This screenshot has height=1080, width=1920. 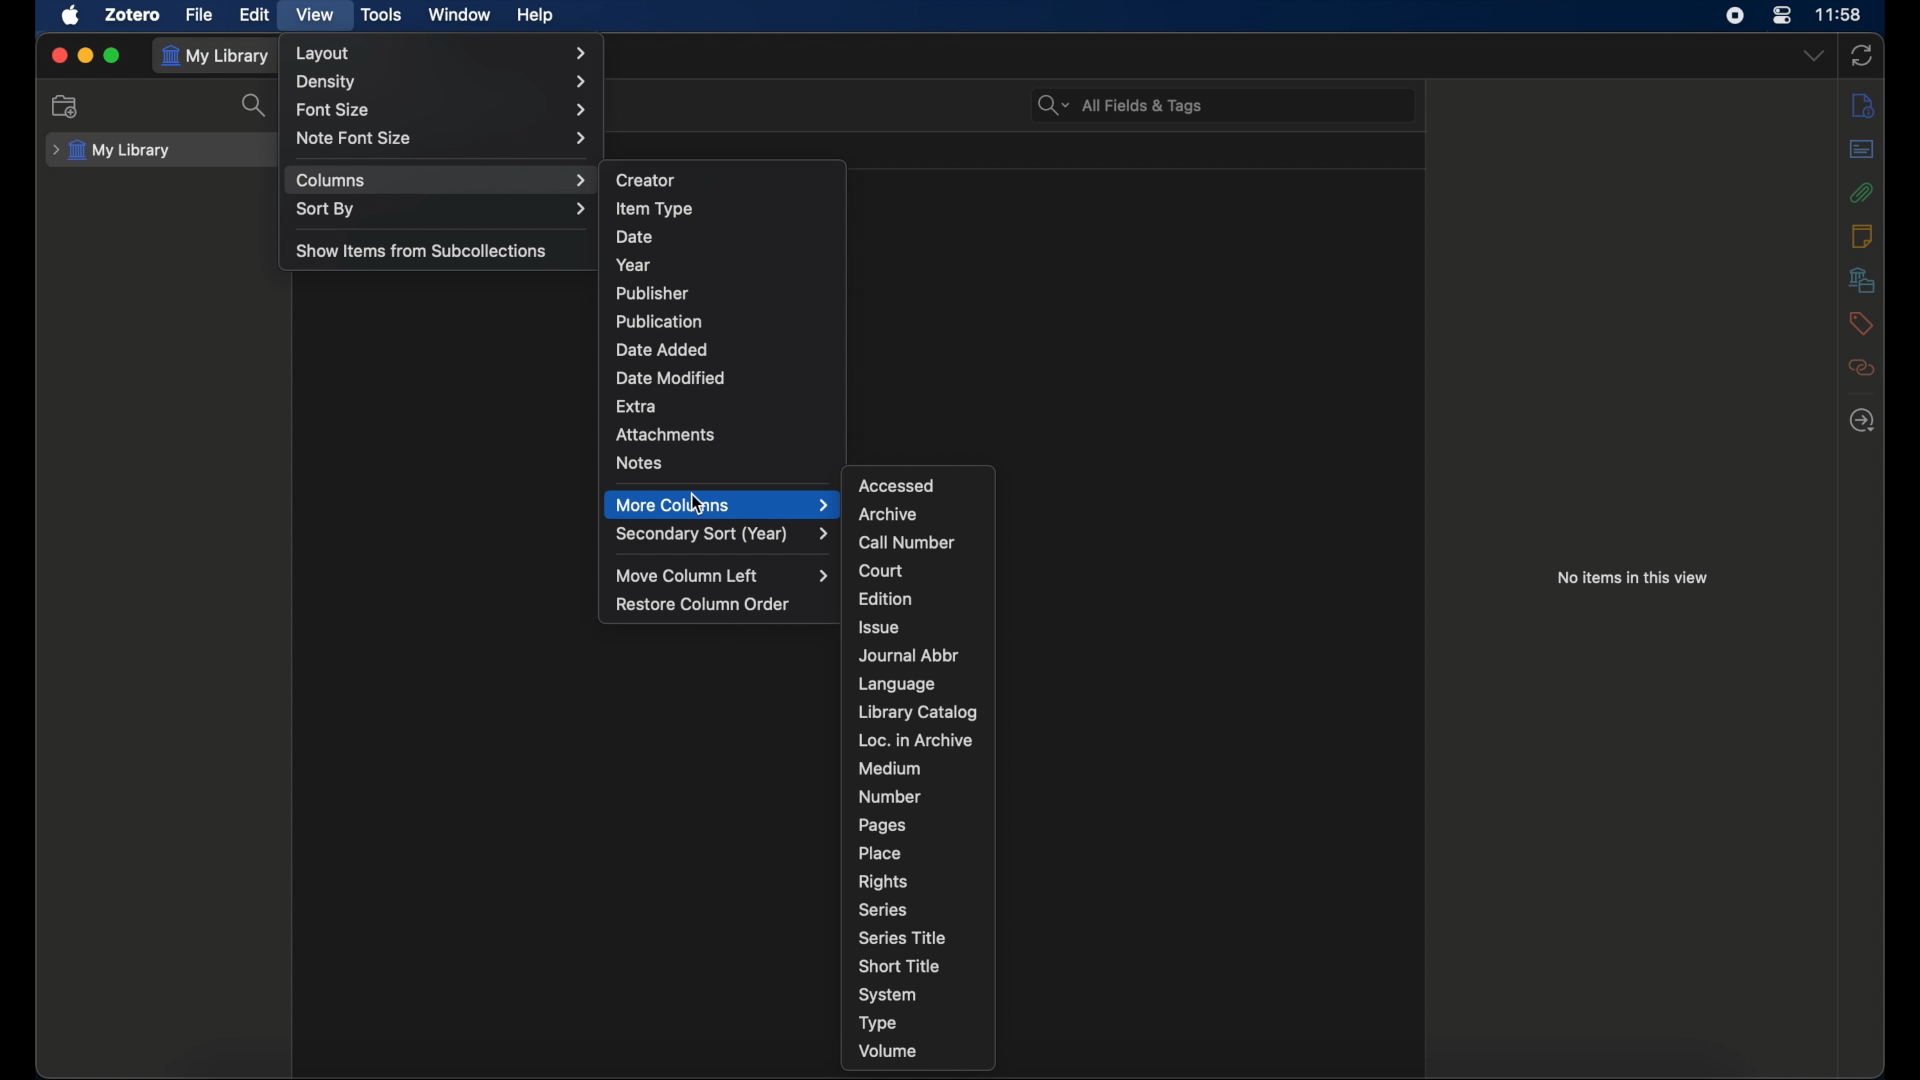 I want to click on language, so click(x=899, y=684).